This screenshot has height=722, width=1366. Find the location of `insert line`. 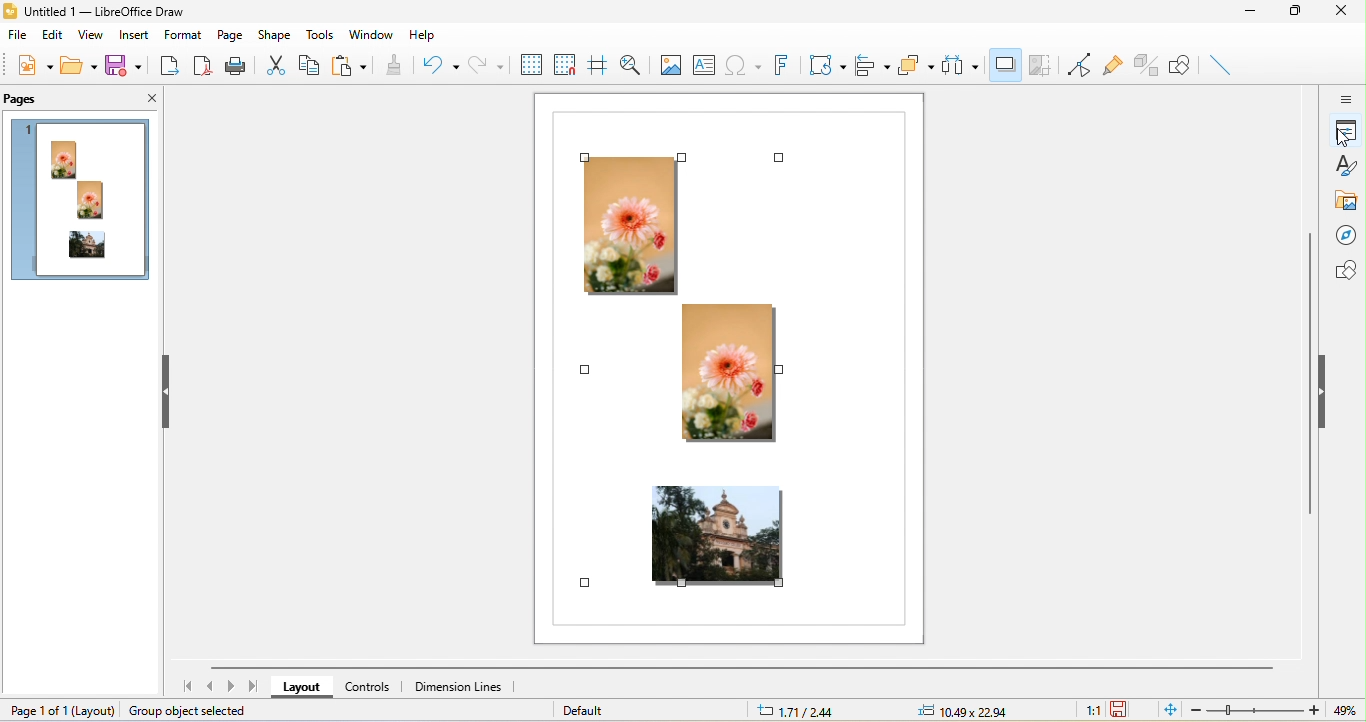

insert line is located at coordinates (1222, 63).